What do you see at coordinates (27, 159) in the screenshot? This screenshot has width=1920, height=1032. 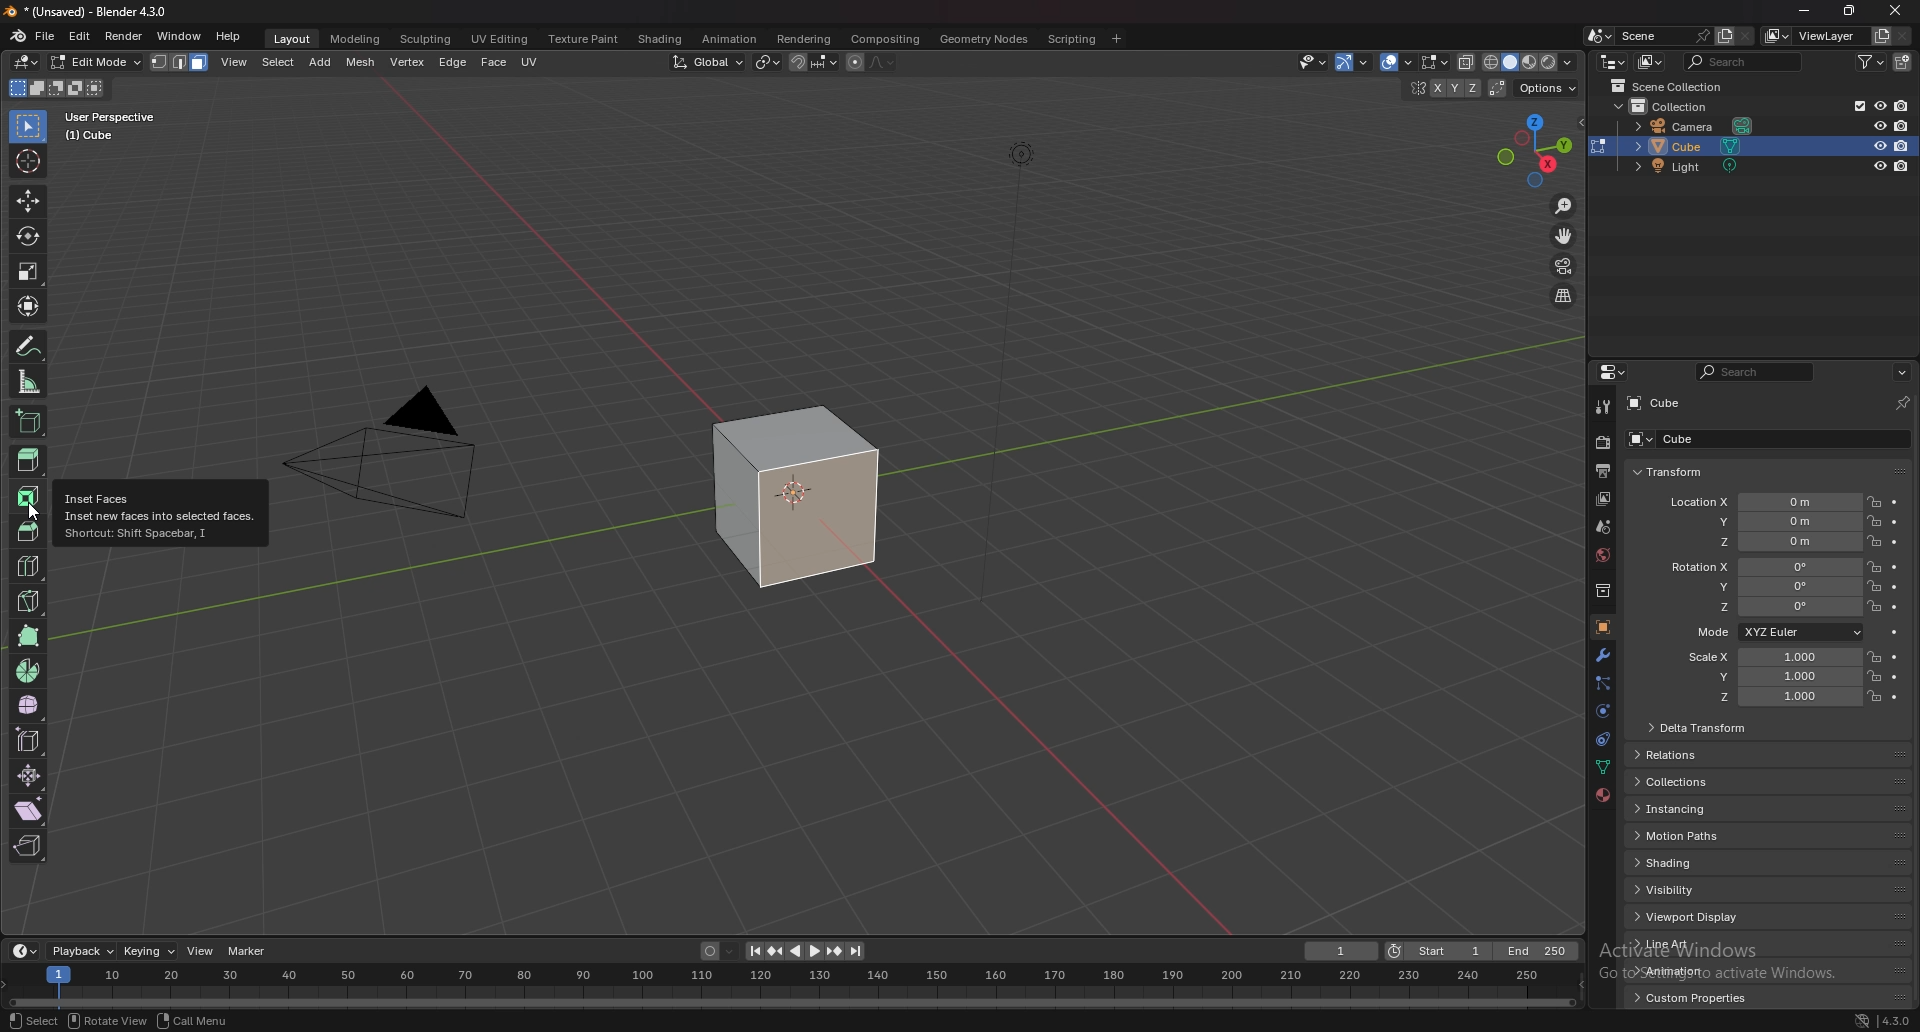 I see `cursor` at bounding box center [27, 159].